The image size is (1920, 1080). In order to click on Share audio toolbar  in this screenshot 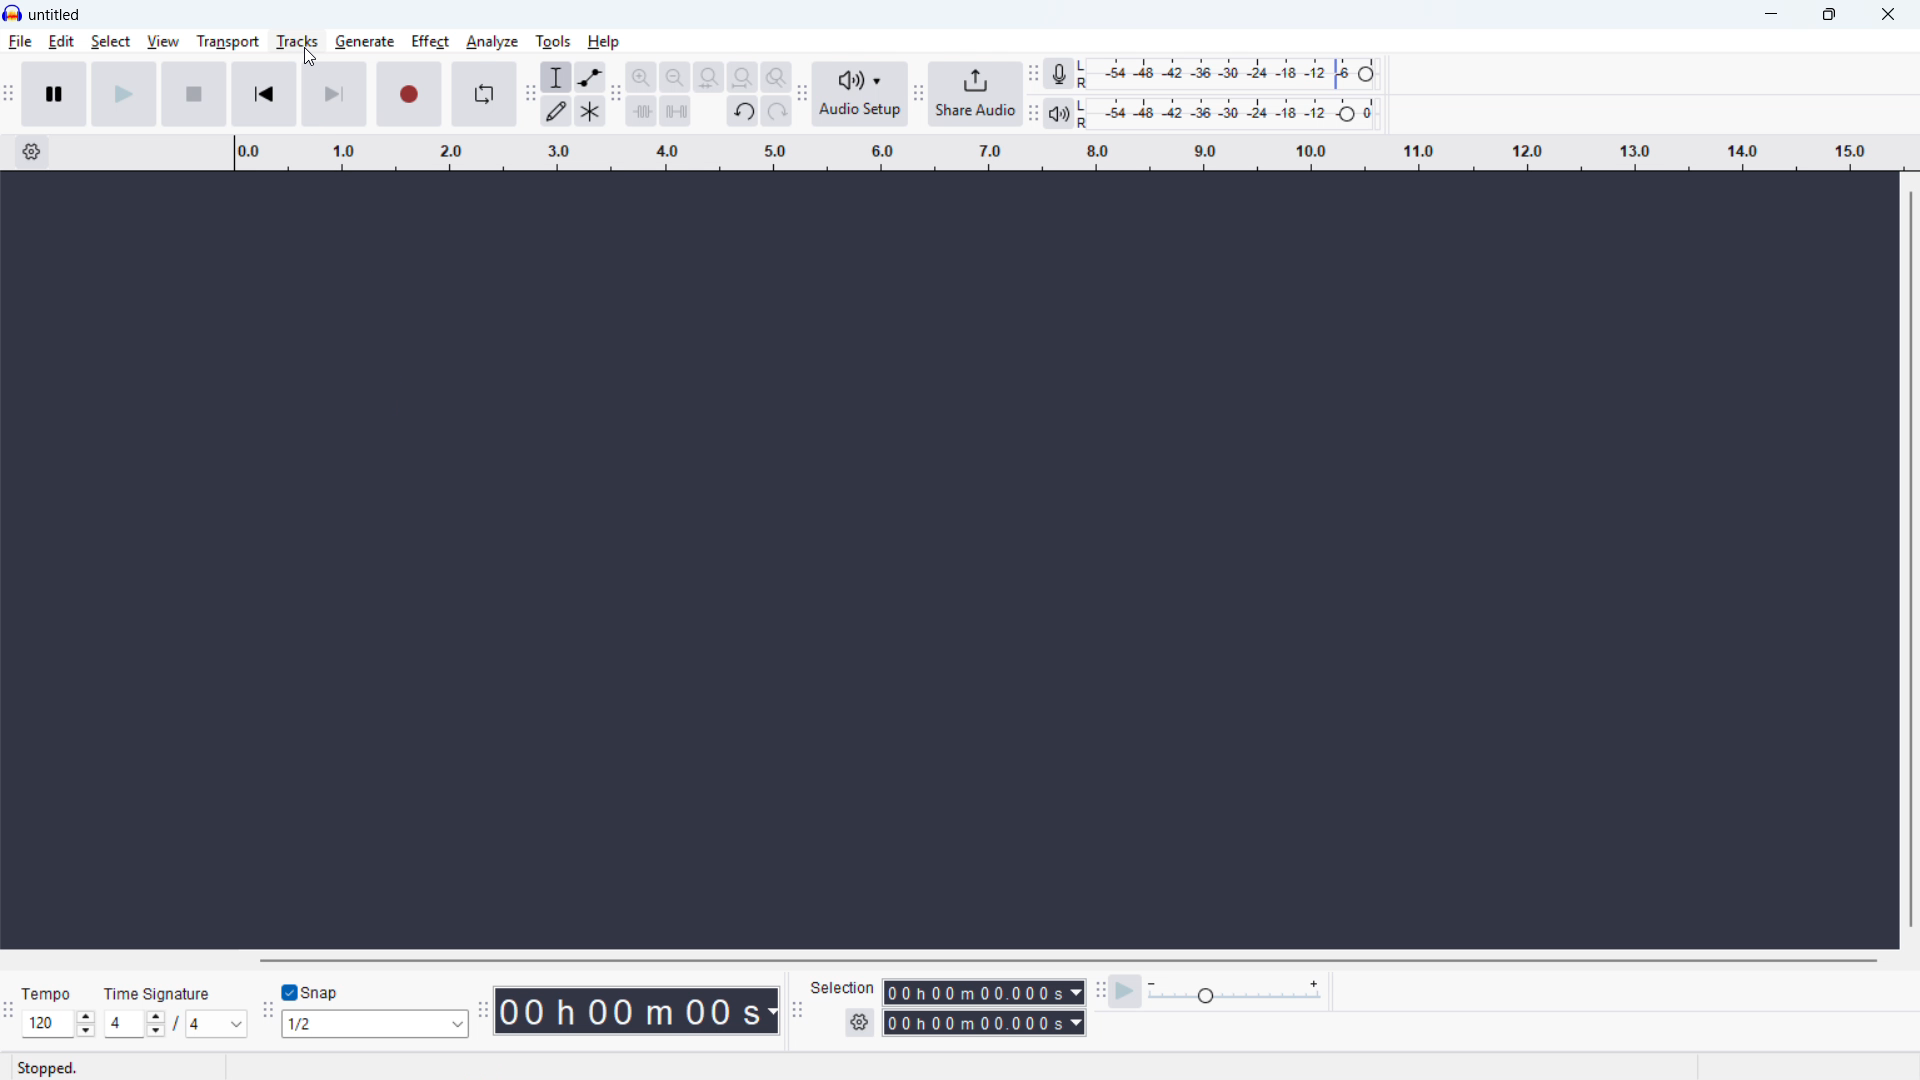, I will do `click(919, 94)`.